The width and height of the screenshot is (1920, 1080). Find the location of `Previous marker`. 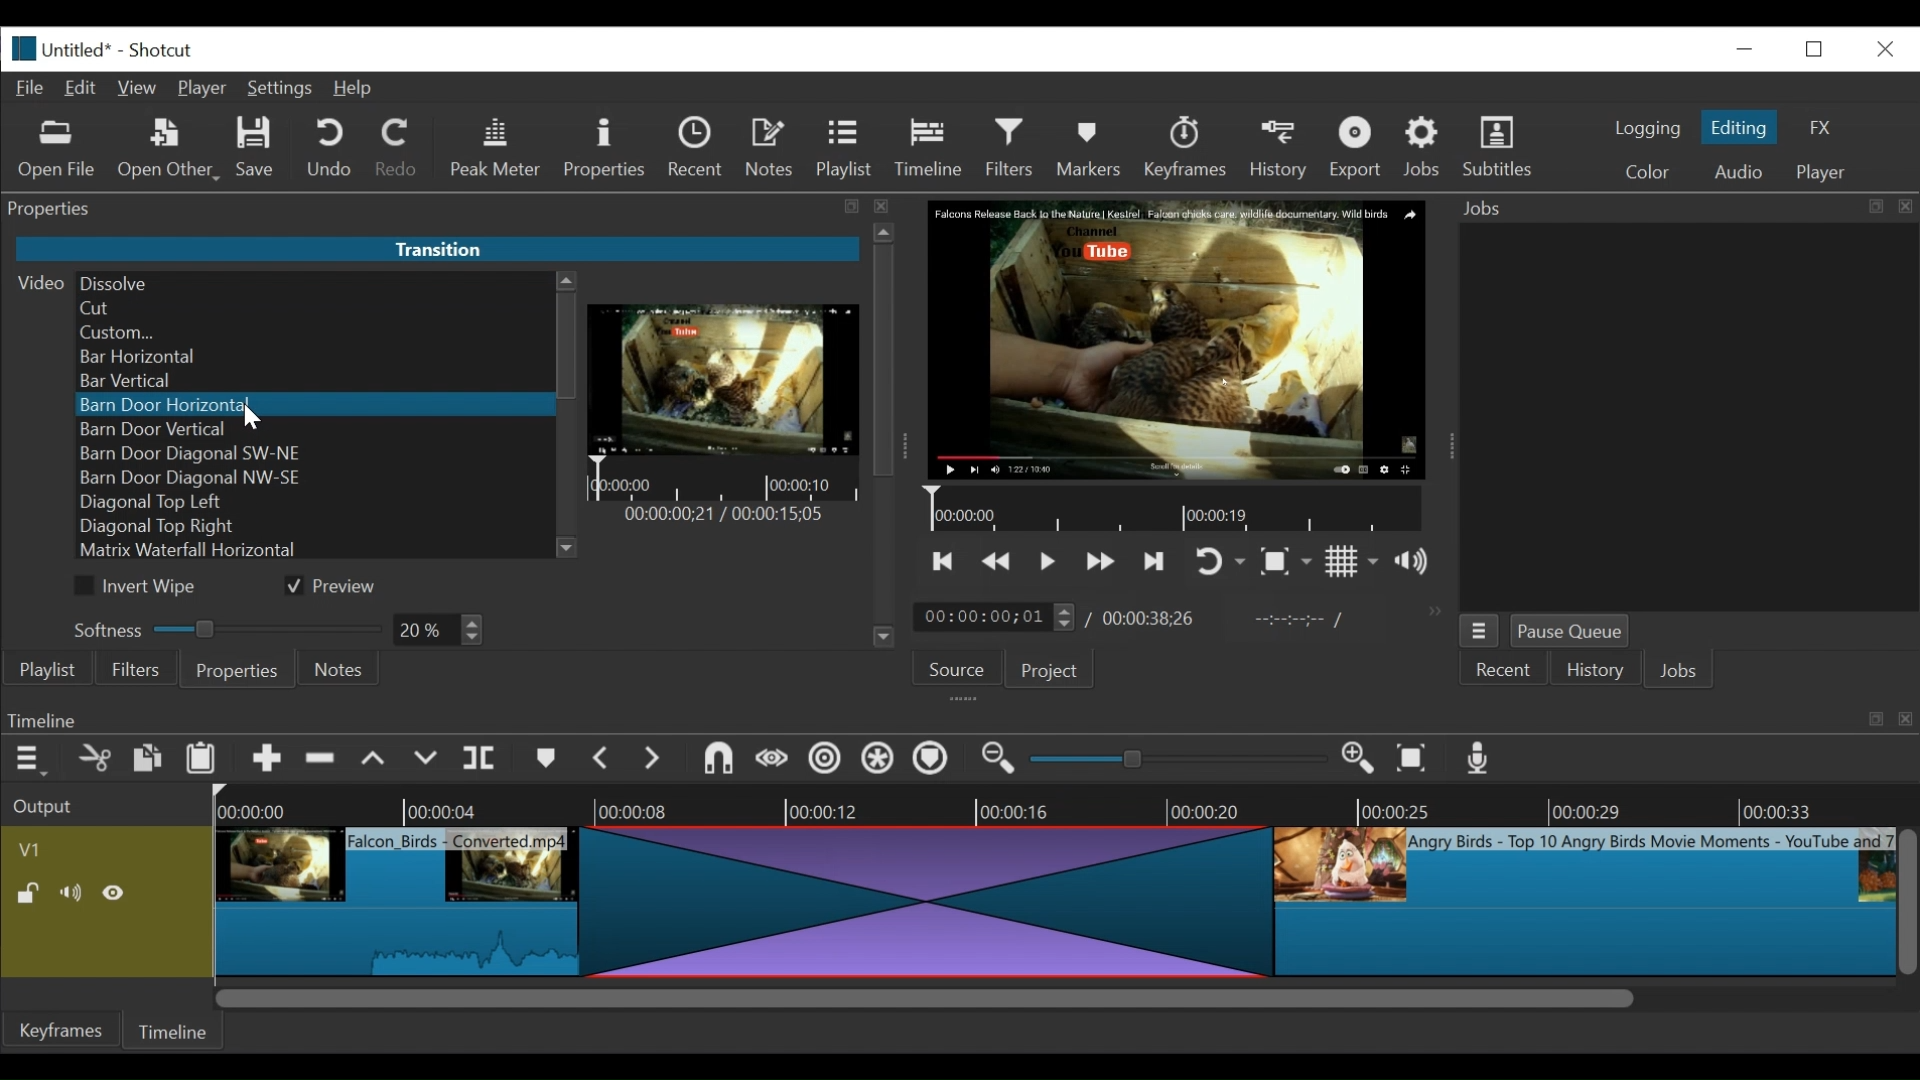

Previous marker is located at coordinates (603, 762).